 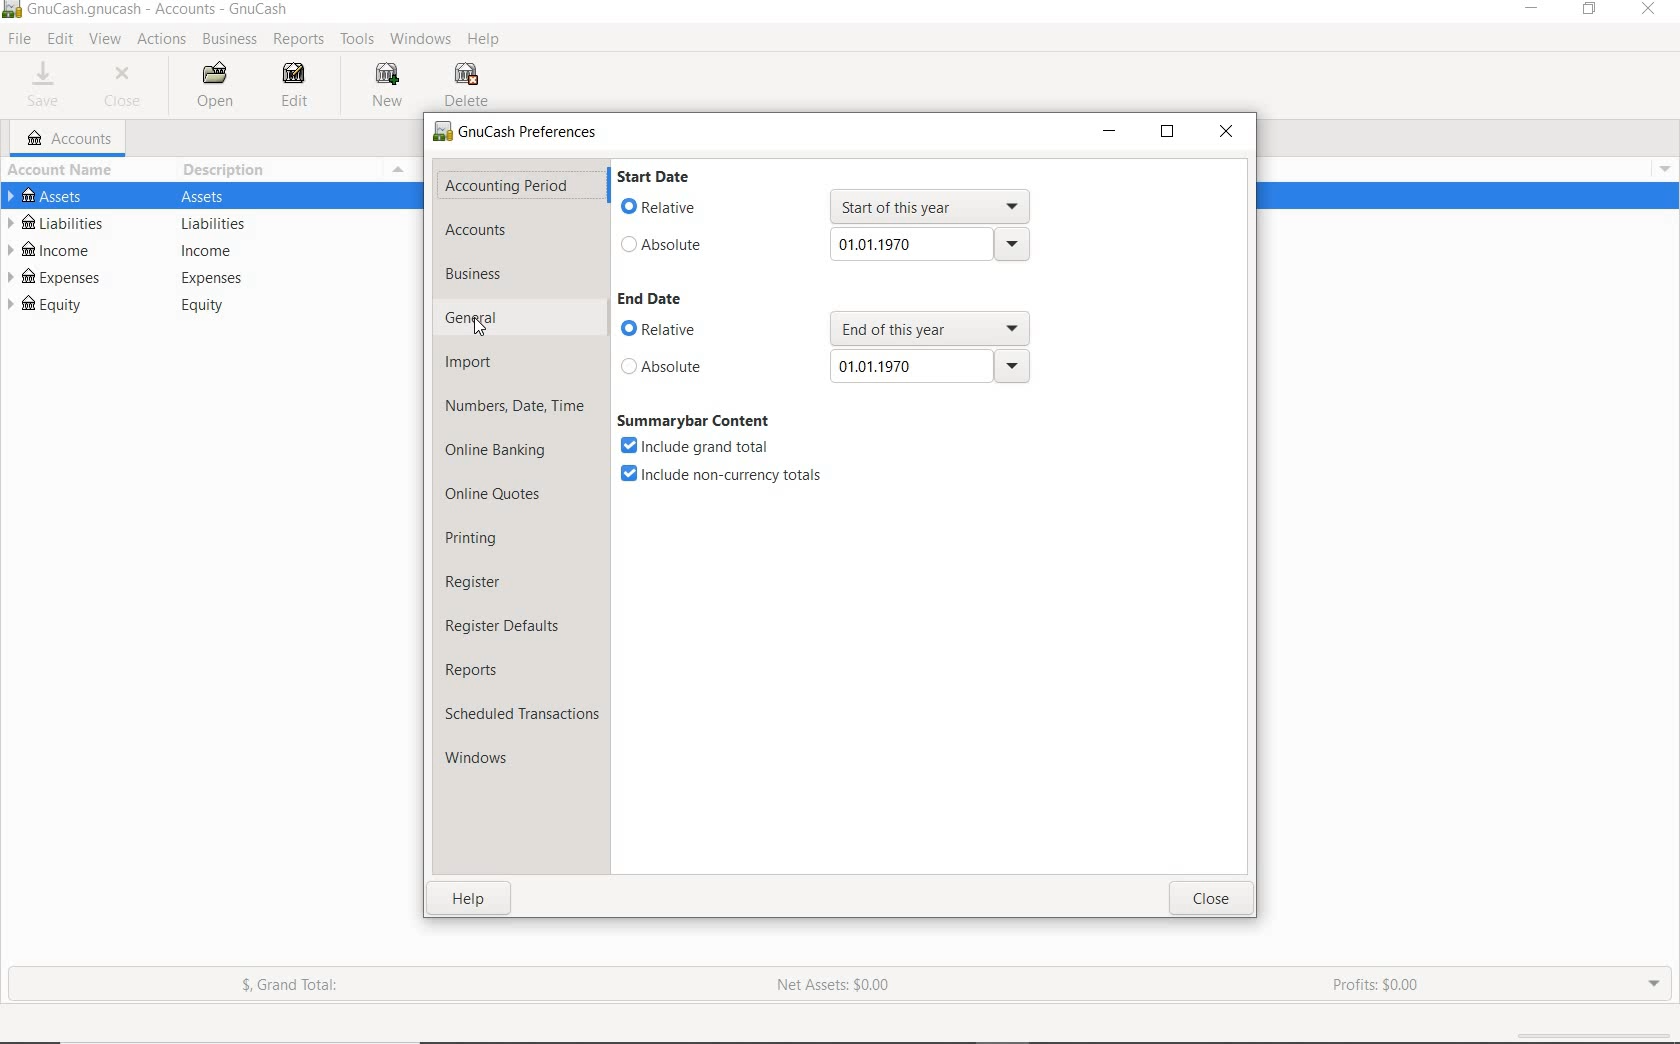 What do you see at coordinates (476, 672) in the screenshot?
I see `REPORTS` at bounding box center [476, 672].